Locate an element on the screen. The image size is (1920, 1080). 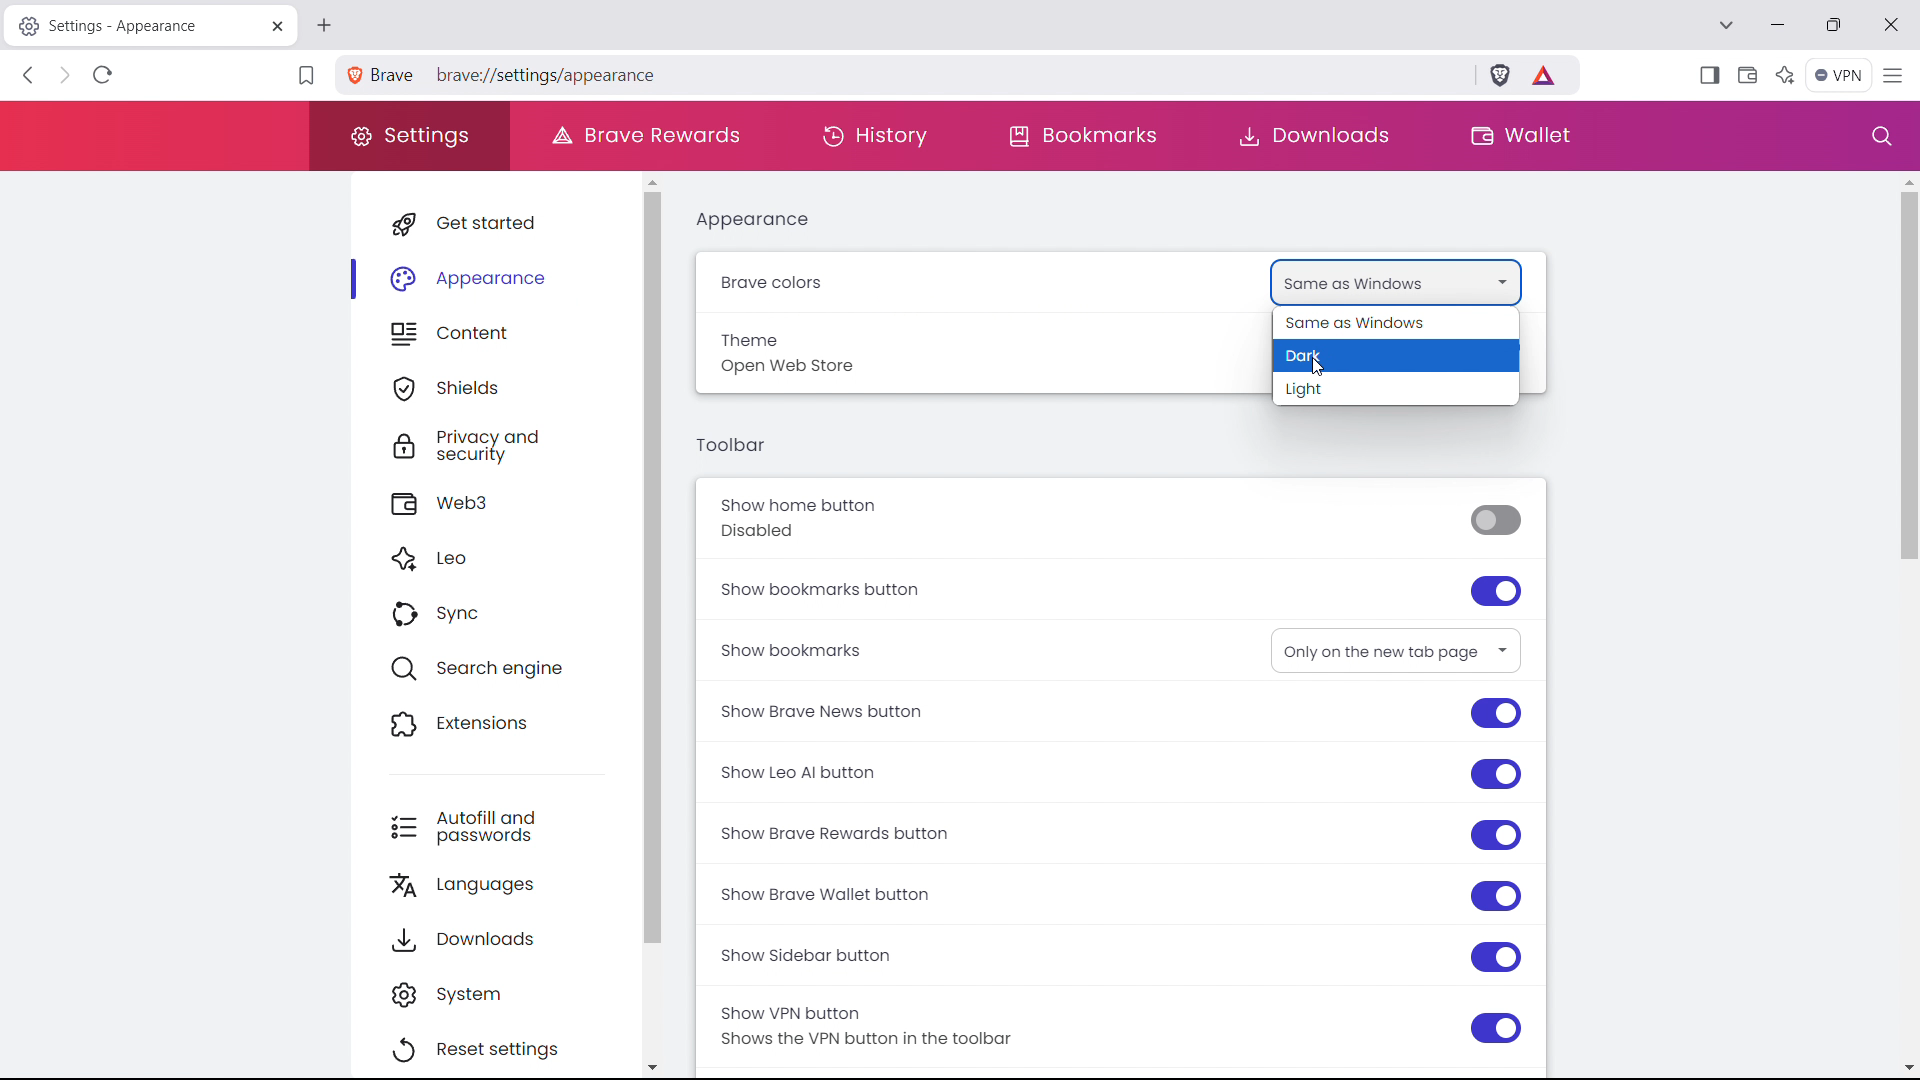
maximize is located at coordinates (1835, 25).